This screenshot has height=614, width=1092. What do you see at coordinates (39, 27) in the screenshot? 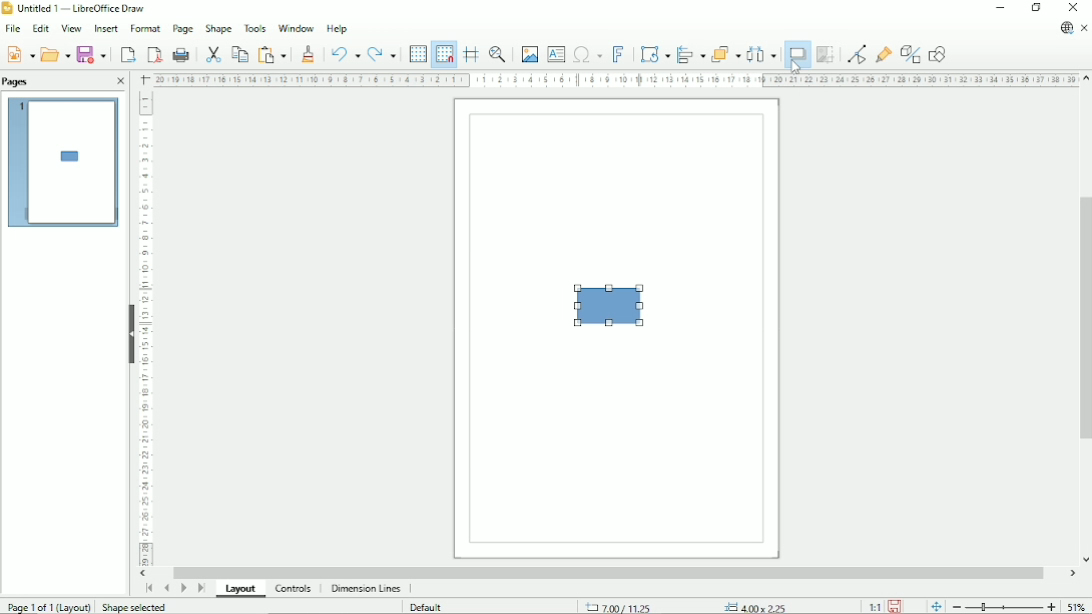
I see `Edit` at bounding box center [39, 27].